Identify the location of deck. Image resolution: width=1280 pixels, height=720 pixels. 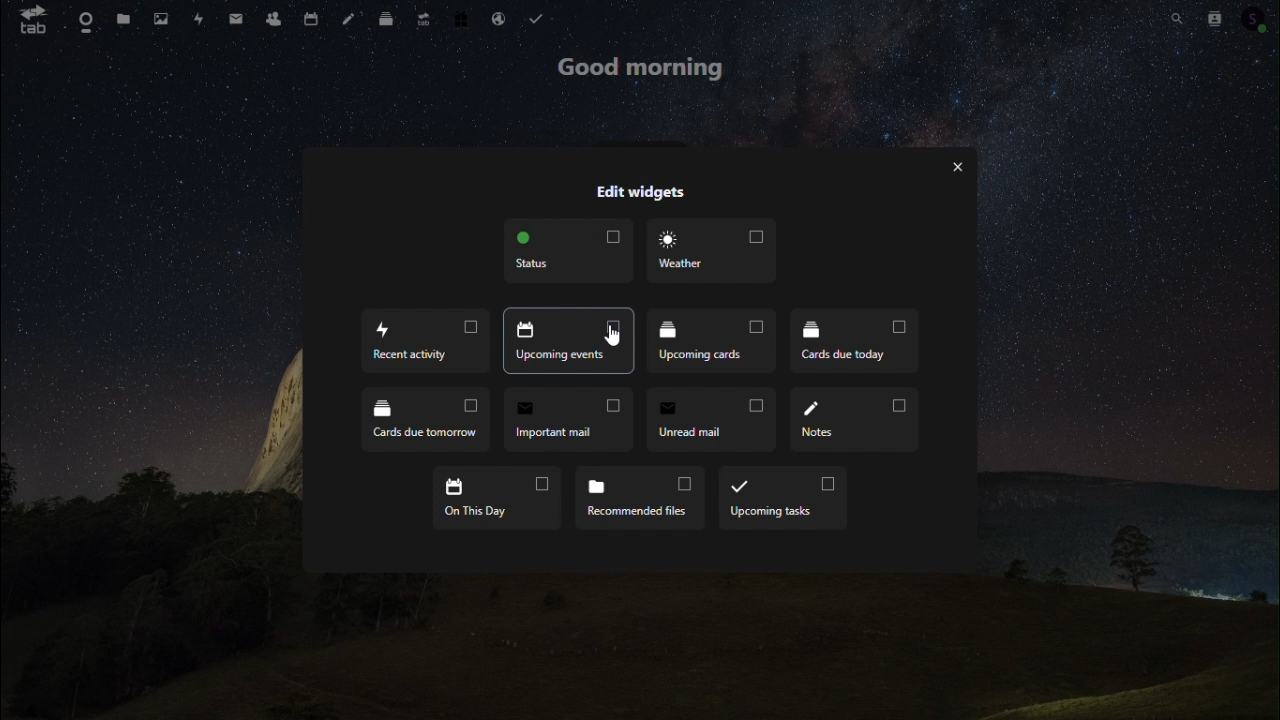
(391, 15).